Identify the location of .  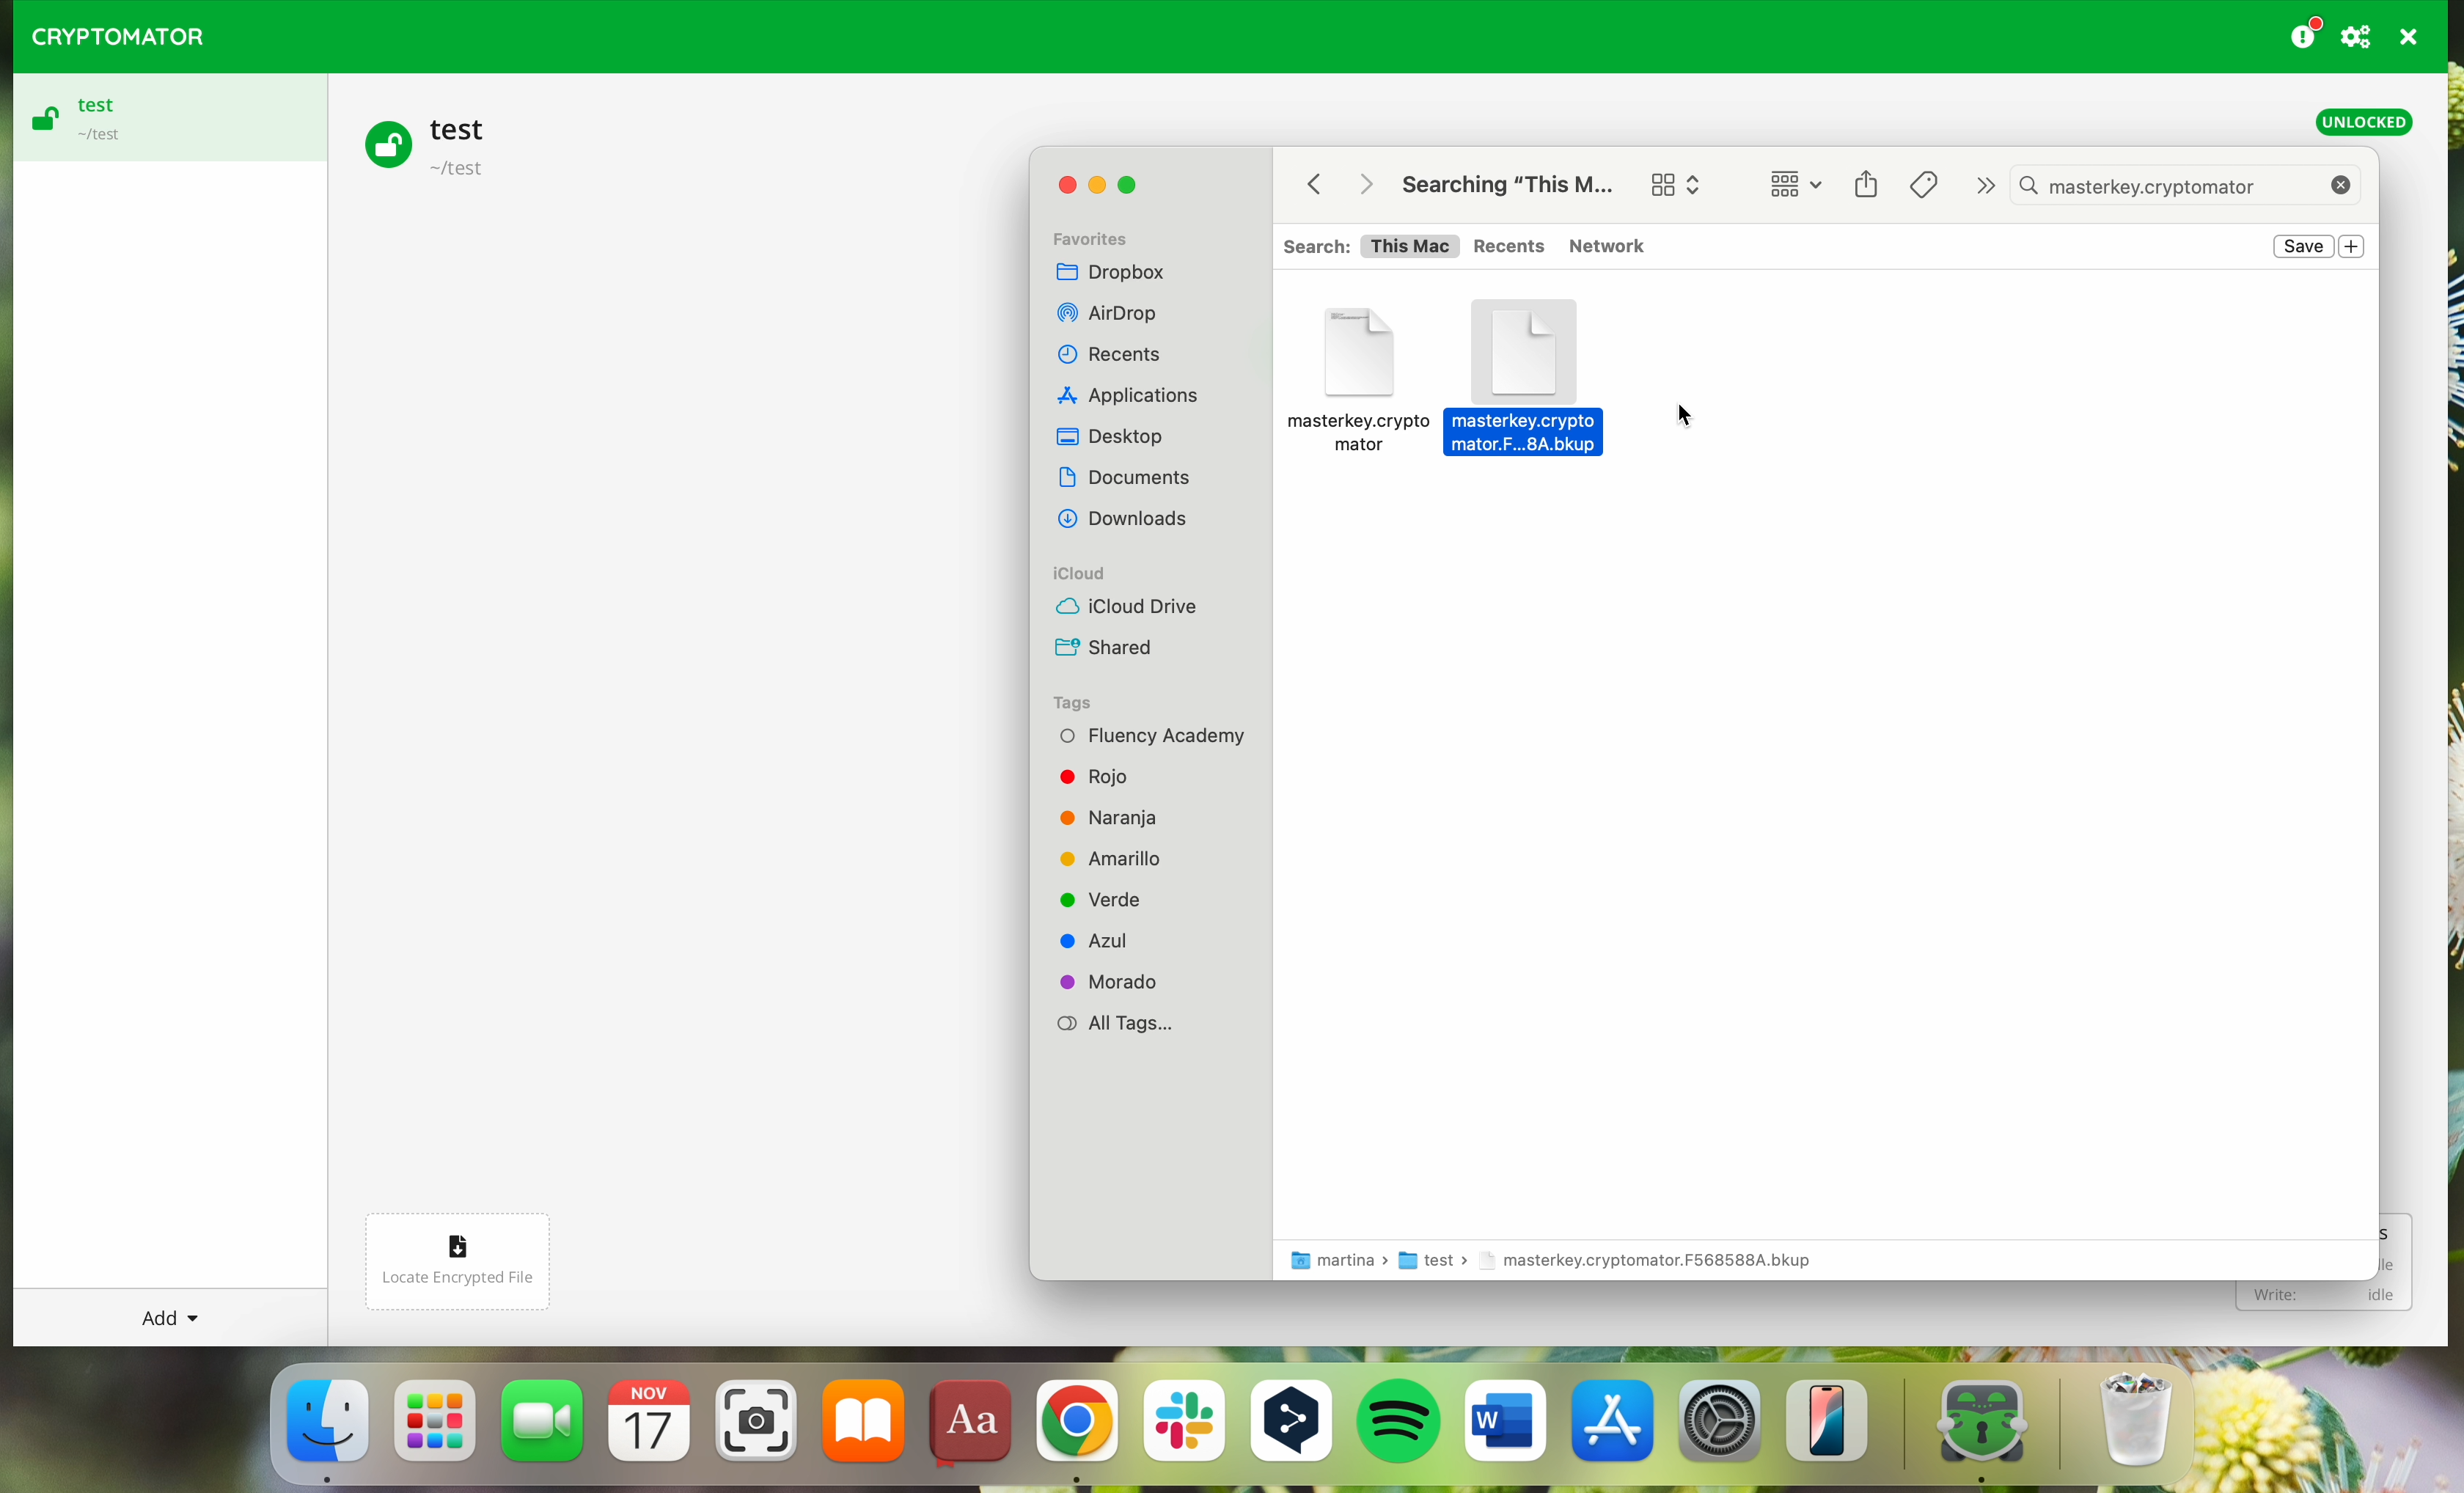
(1365, 183).